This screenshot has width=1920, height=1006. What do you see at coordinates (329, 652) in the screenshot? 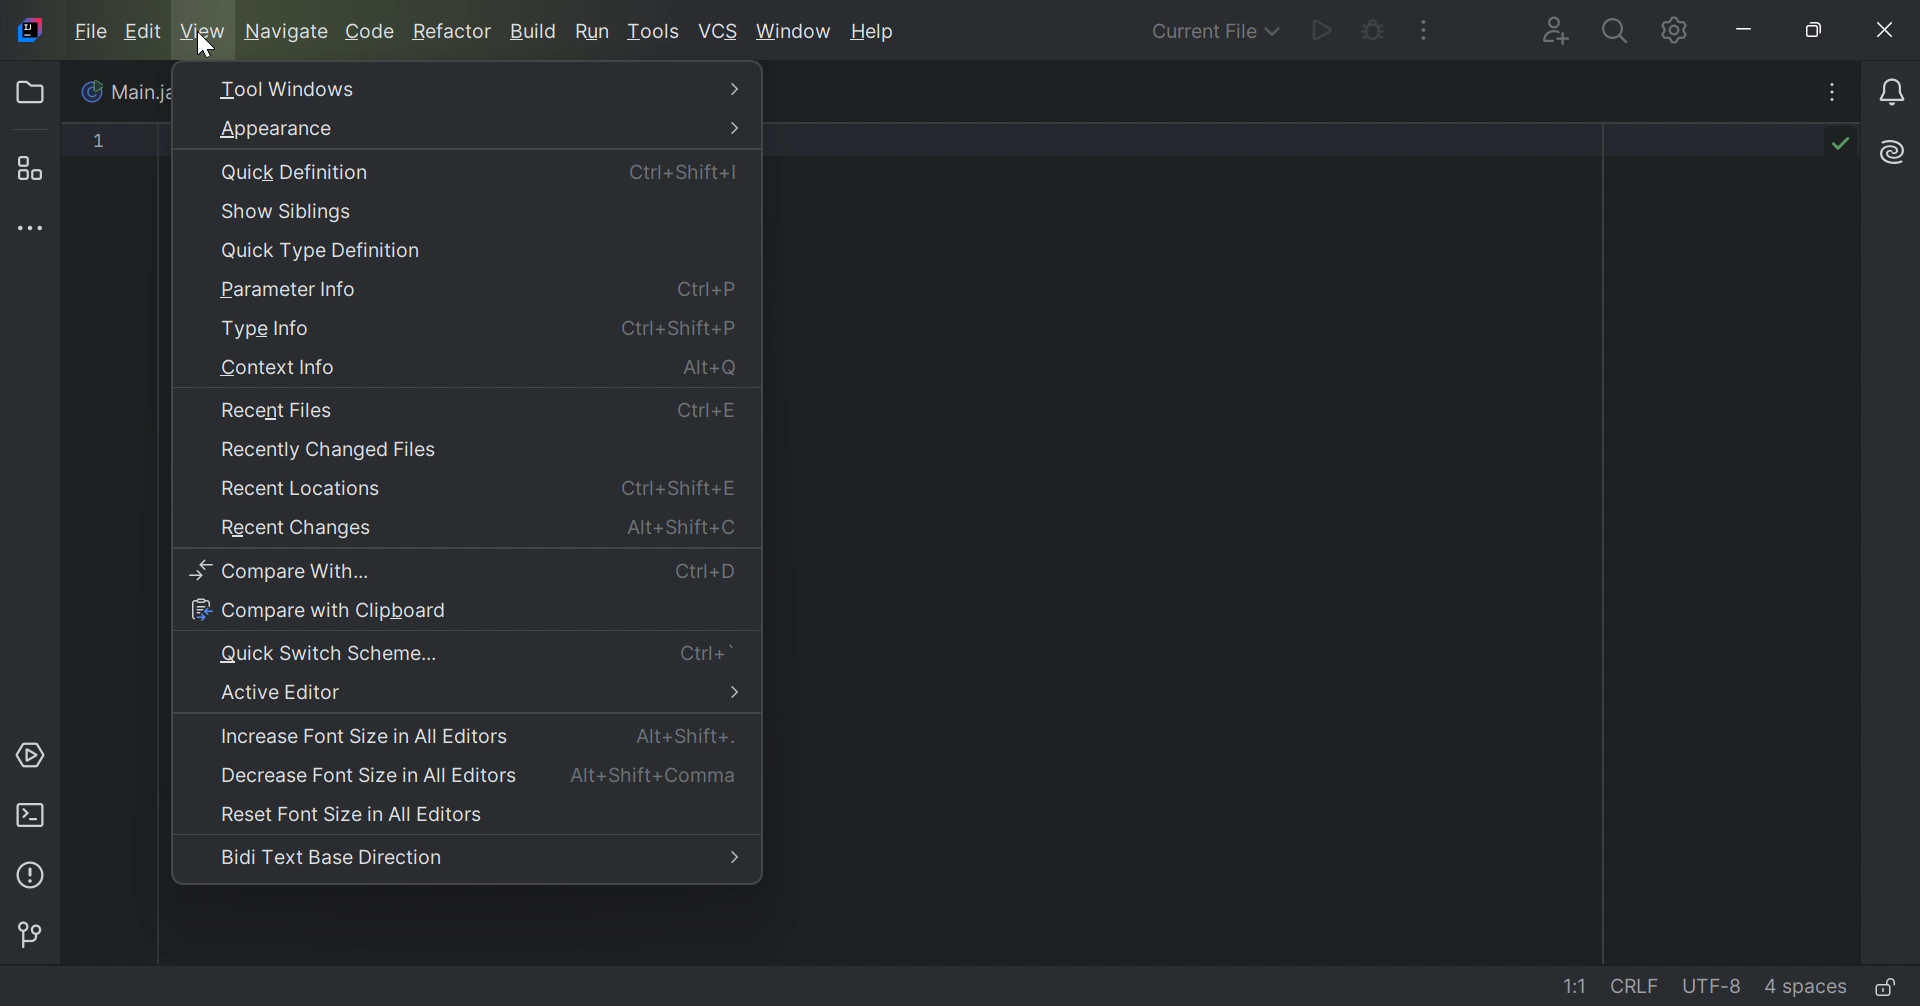
I see `Quick Switch Scheme...` at bounding box center [329, 652].